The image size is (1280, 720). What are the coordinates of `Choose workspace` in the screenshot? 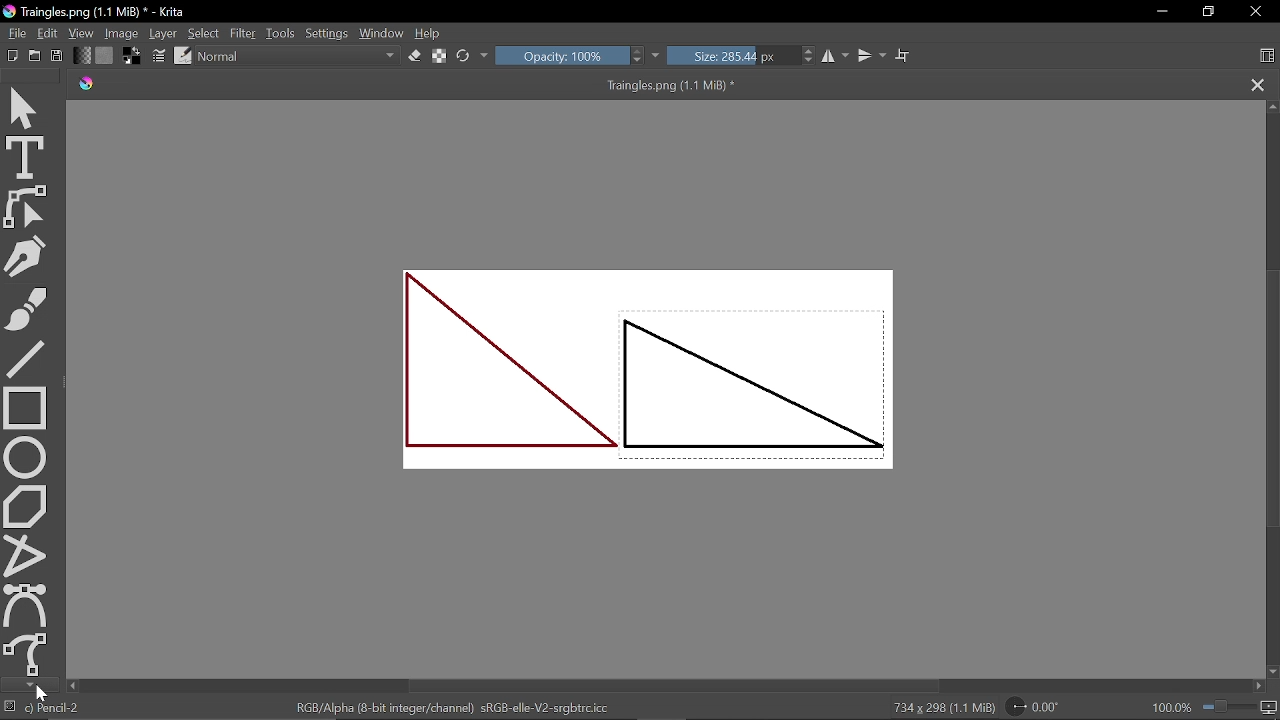 It's located at (1266, 58).